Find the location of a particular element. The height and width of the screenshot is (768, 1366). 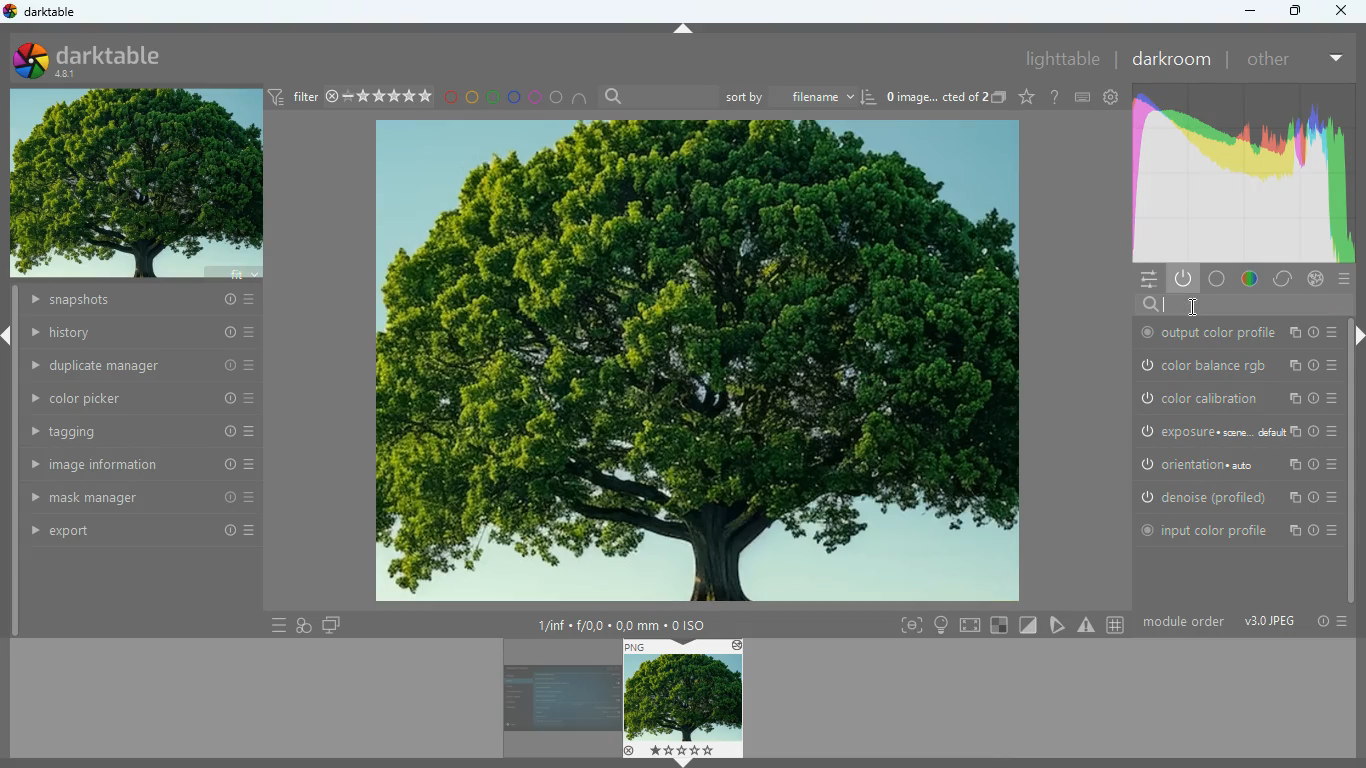

search is located at coordinates (656, 96).